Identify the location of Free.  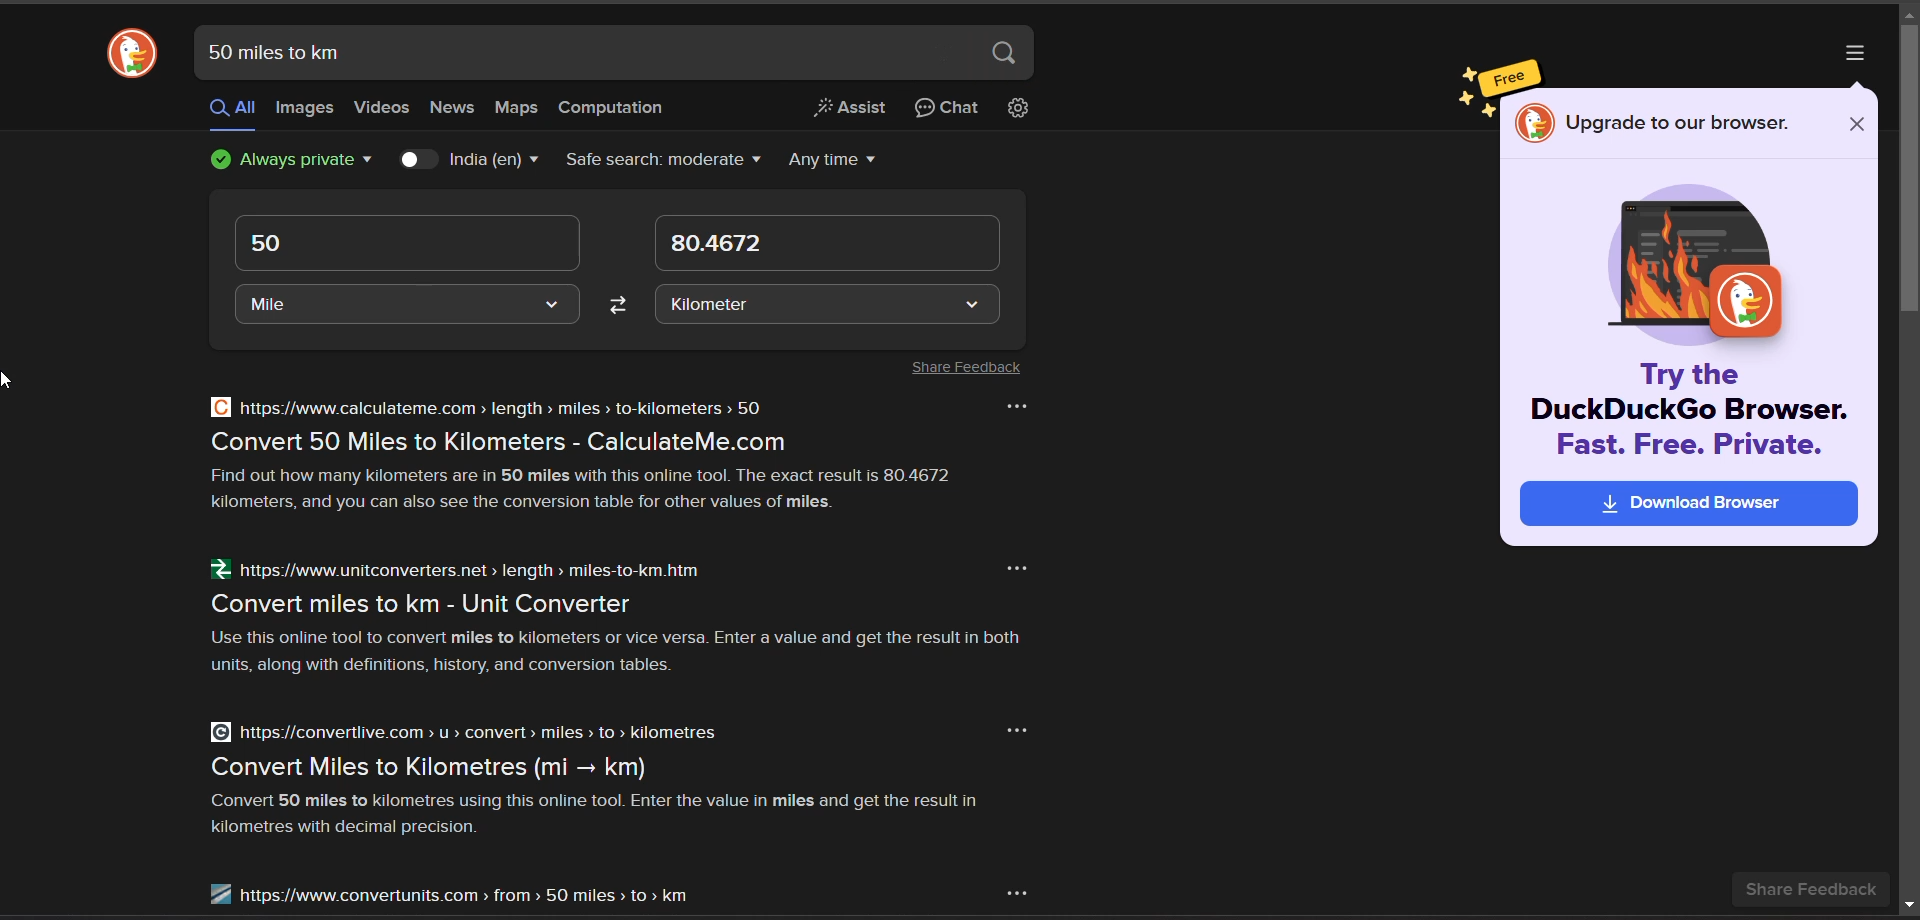
(1509, 75).